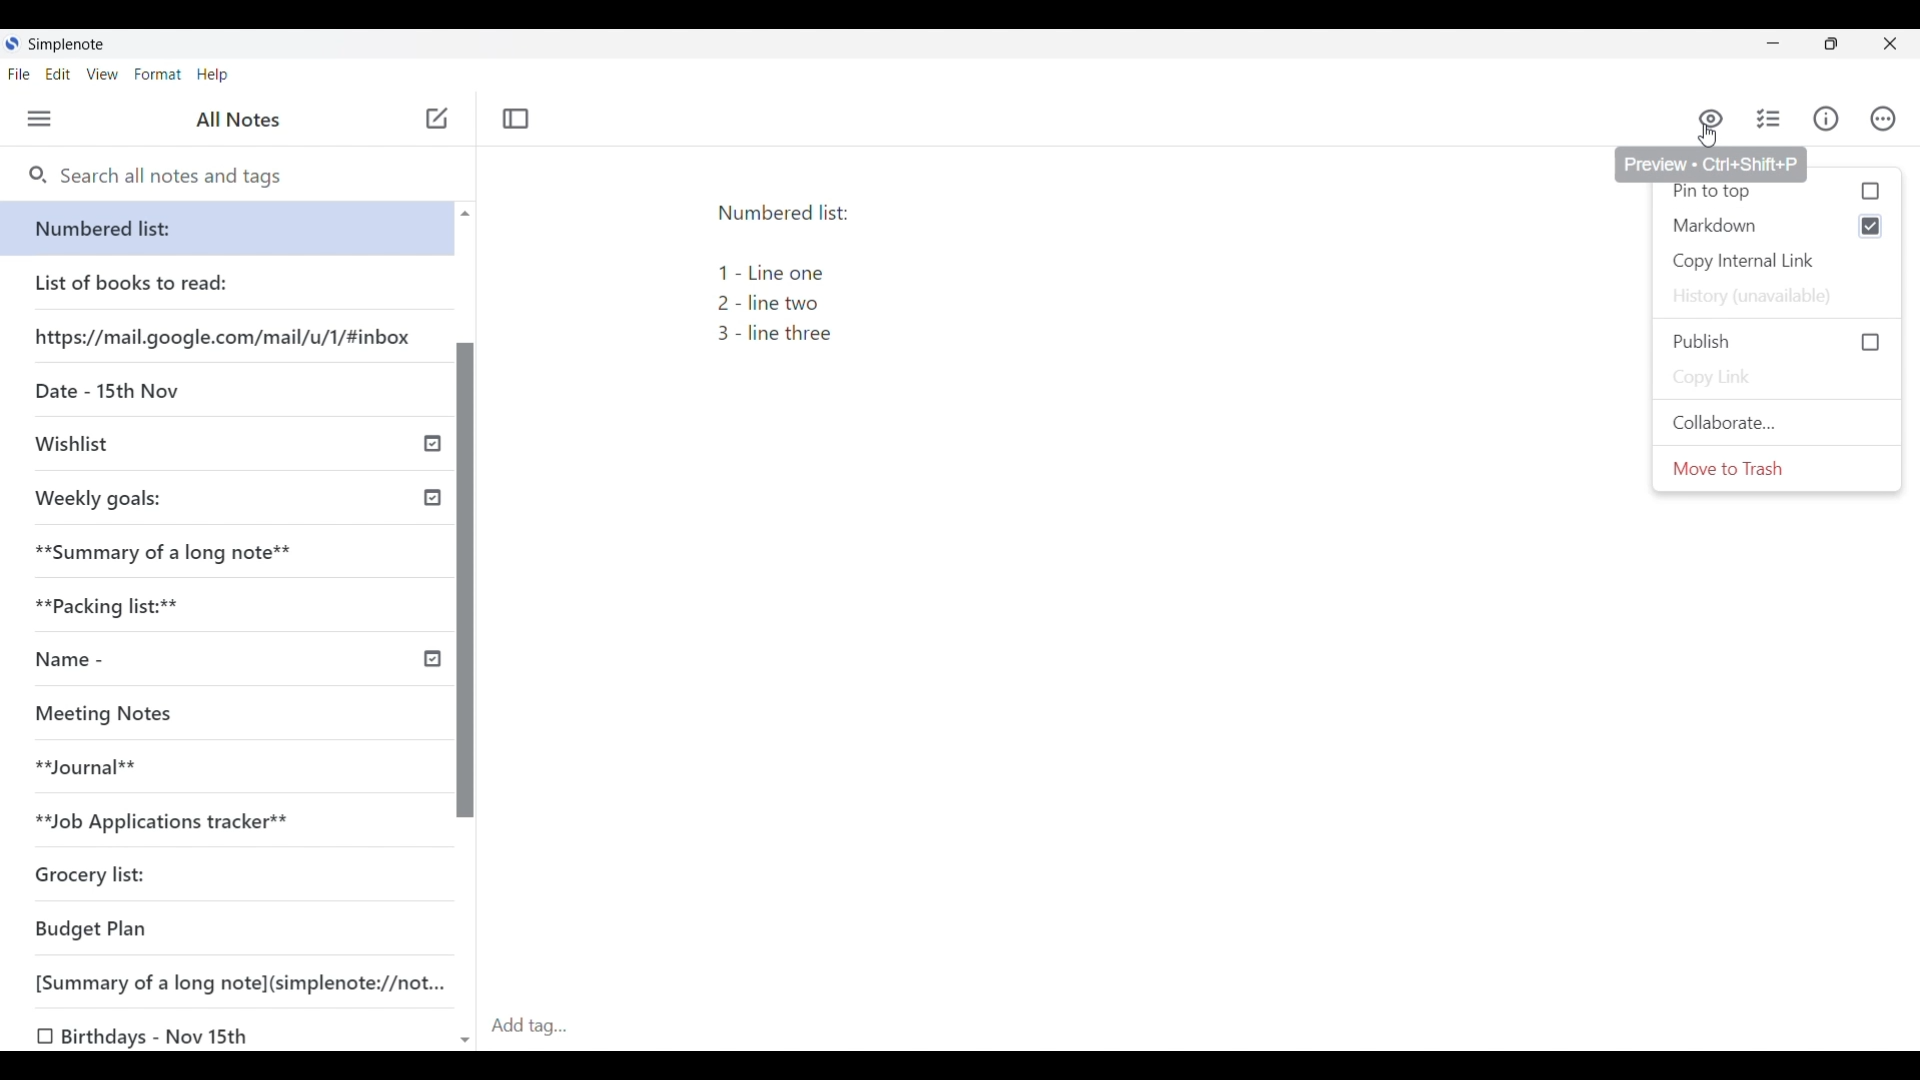 The width and height of the screenshot is (1920, 1080). Describe the element at coordinates (101, 929) in the screenshot. I see `Budget Plan` at that location.